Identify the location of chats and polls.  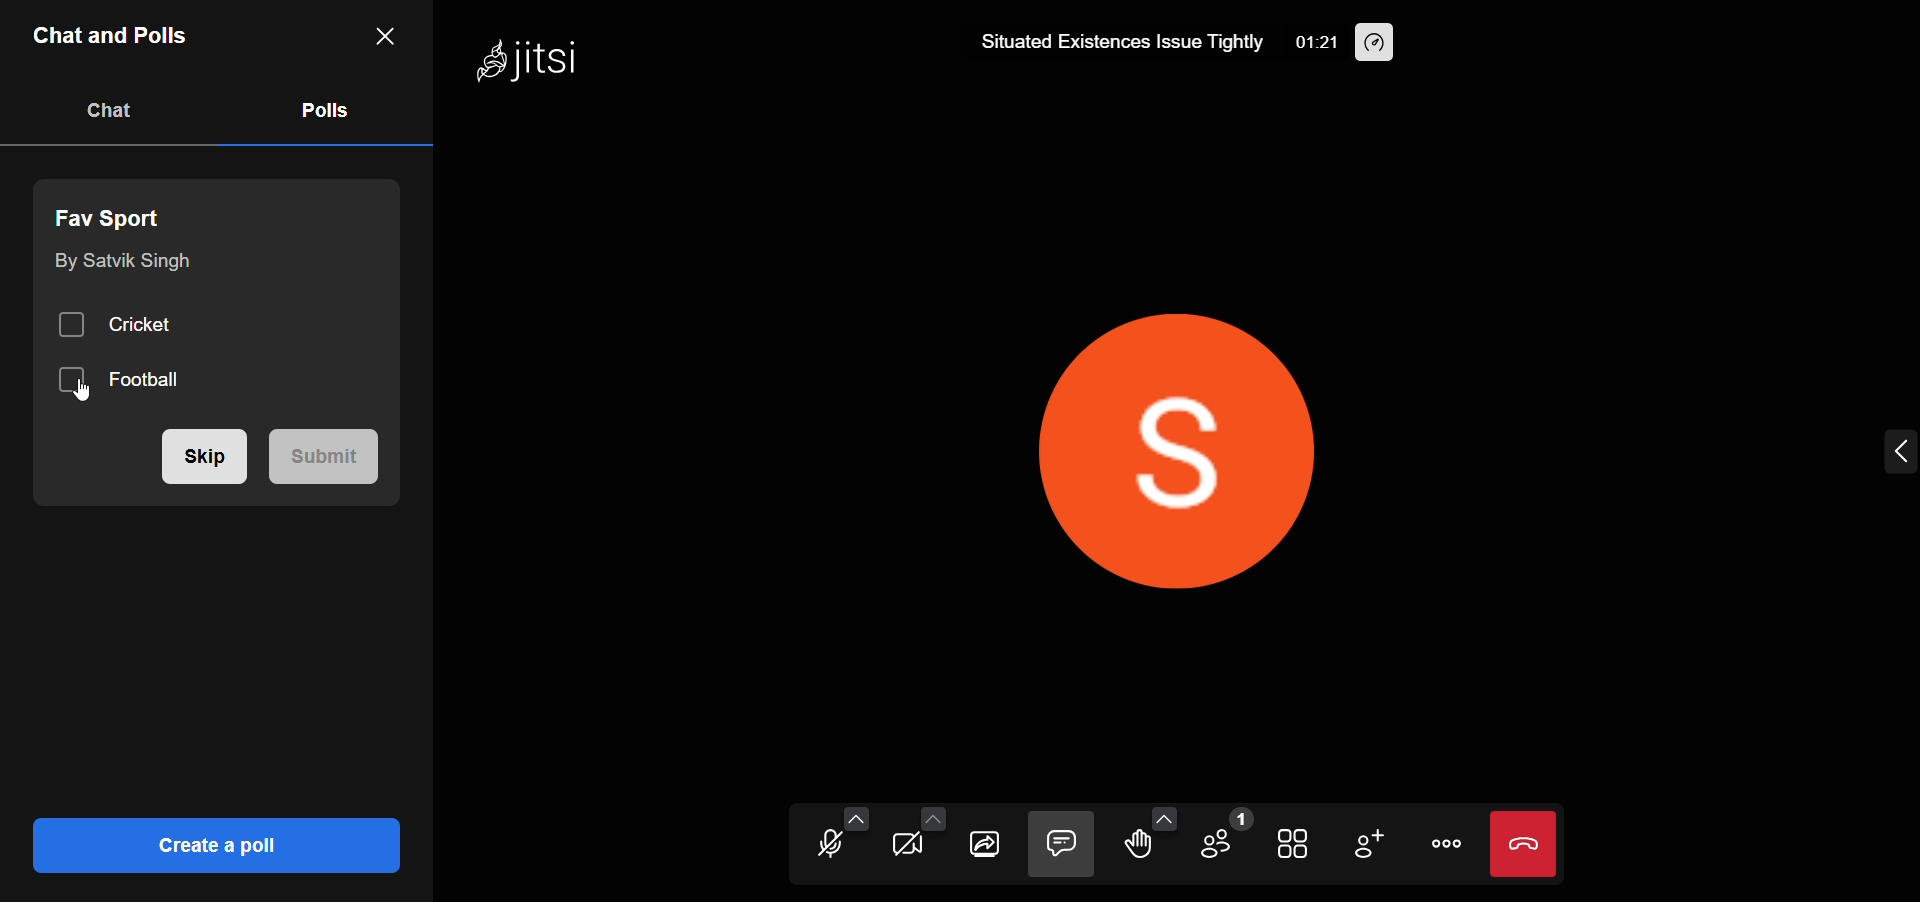
(114, 36).